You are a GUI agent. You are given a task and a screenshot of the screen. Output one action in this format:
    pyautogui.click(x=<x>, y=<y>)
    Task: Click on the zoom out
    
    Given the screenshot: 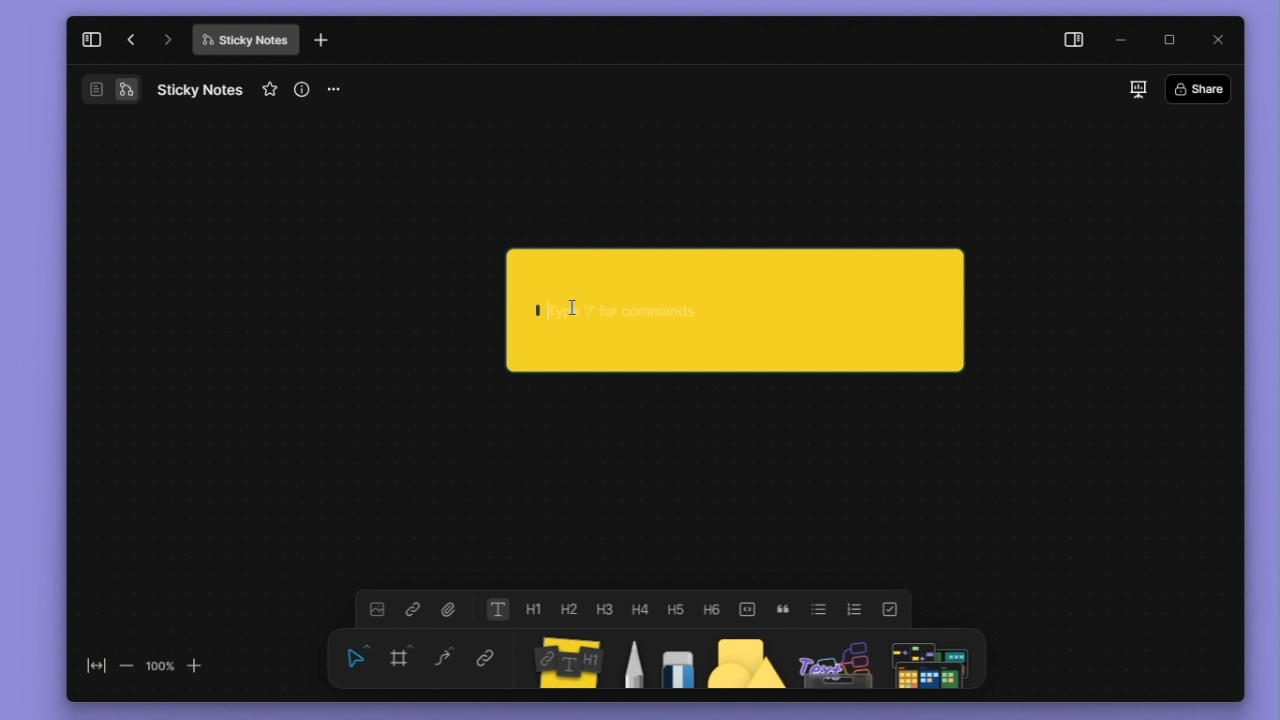 What is the action you would take?
    pyautogui.click(x=126, y=661)
    